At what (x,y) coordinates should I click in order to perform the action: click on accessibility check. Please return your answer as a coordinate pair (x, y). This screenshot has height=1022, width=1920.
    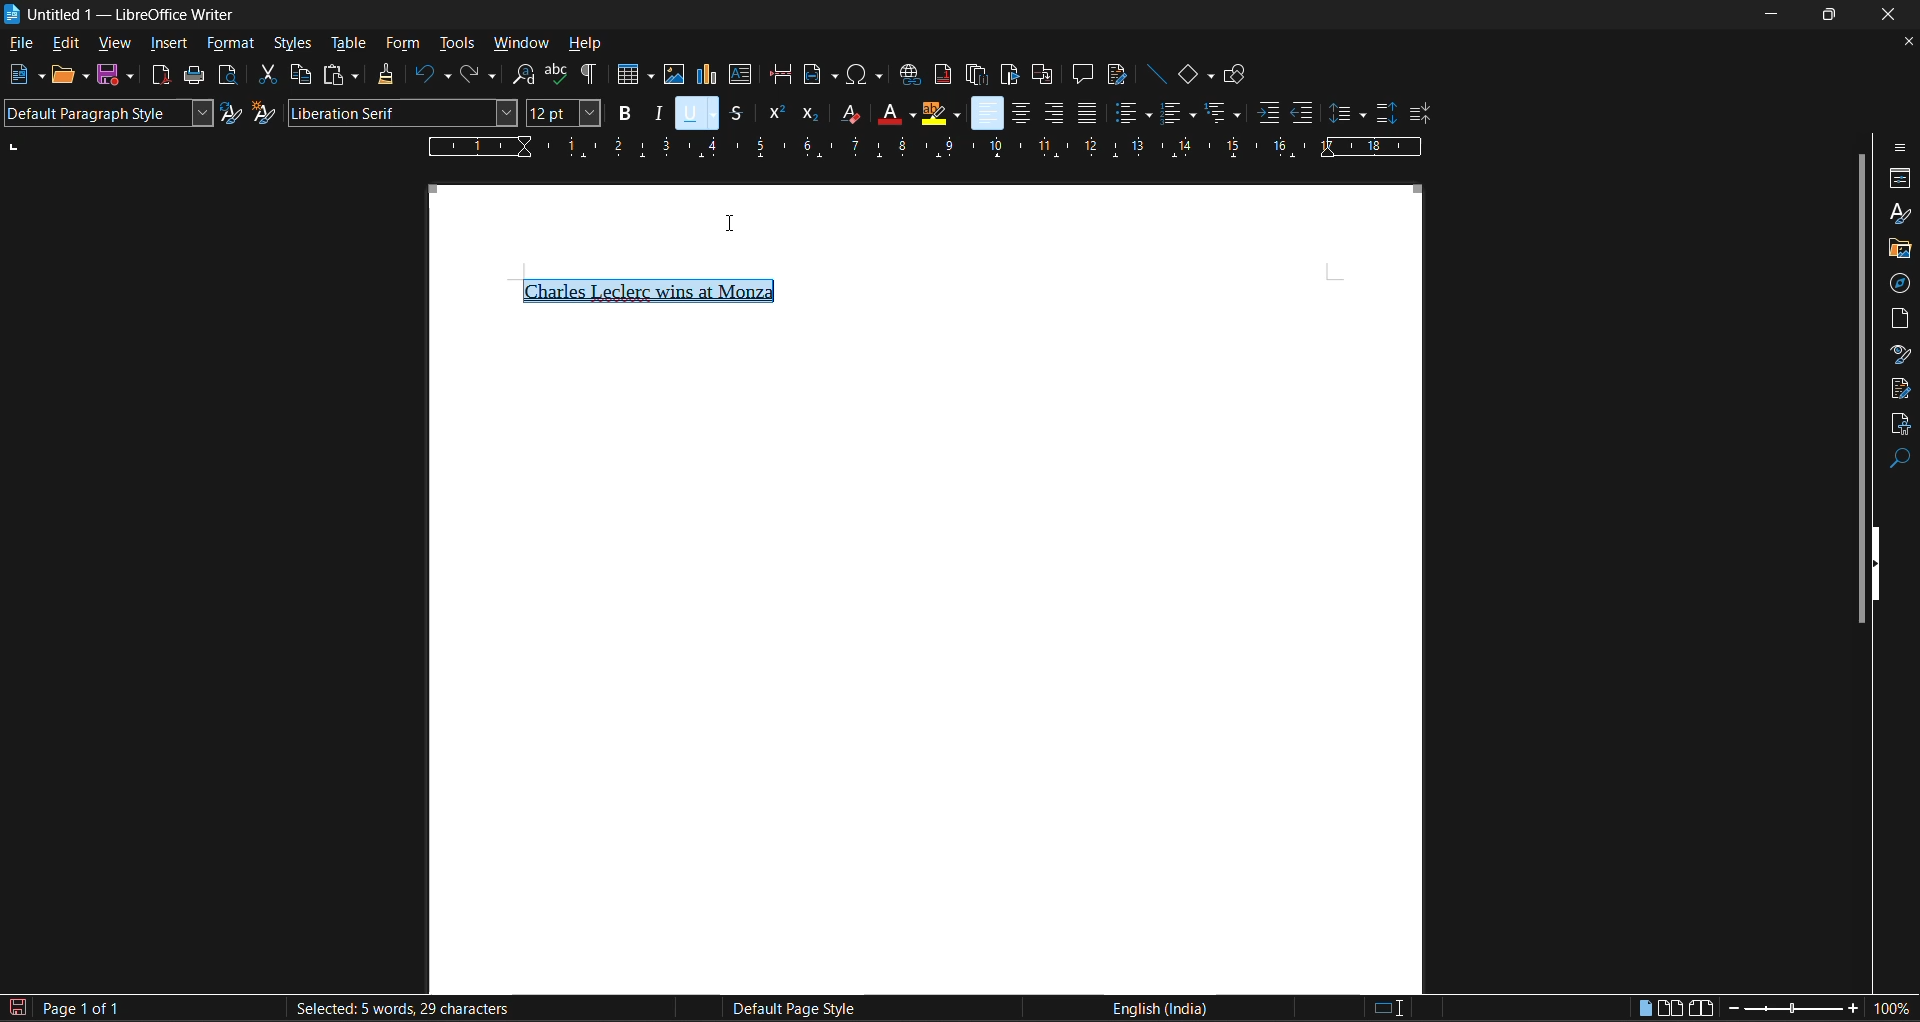
    Looking at the image, I should click on (1898, 425).